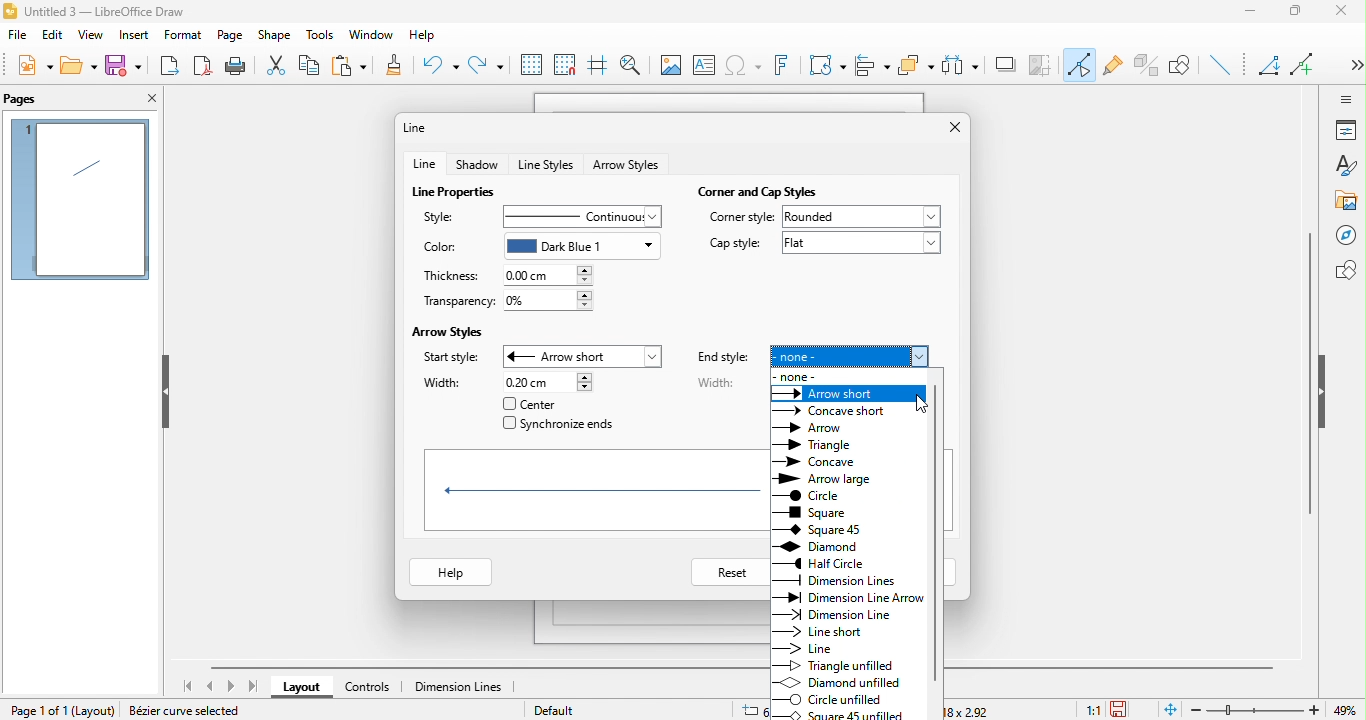  I want to click on Angled line, so click(1272, 68).